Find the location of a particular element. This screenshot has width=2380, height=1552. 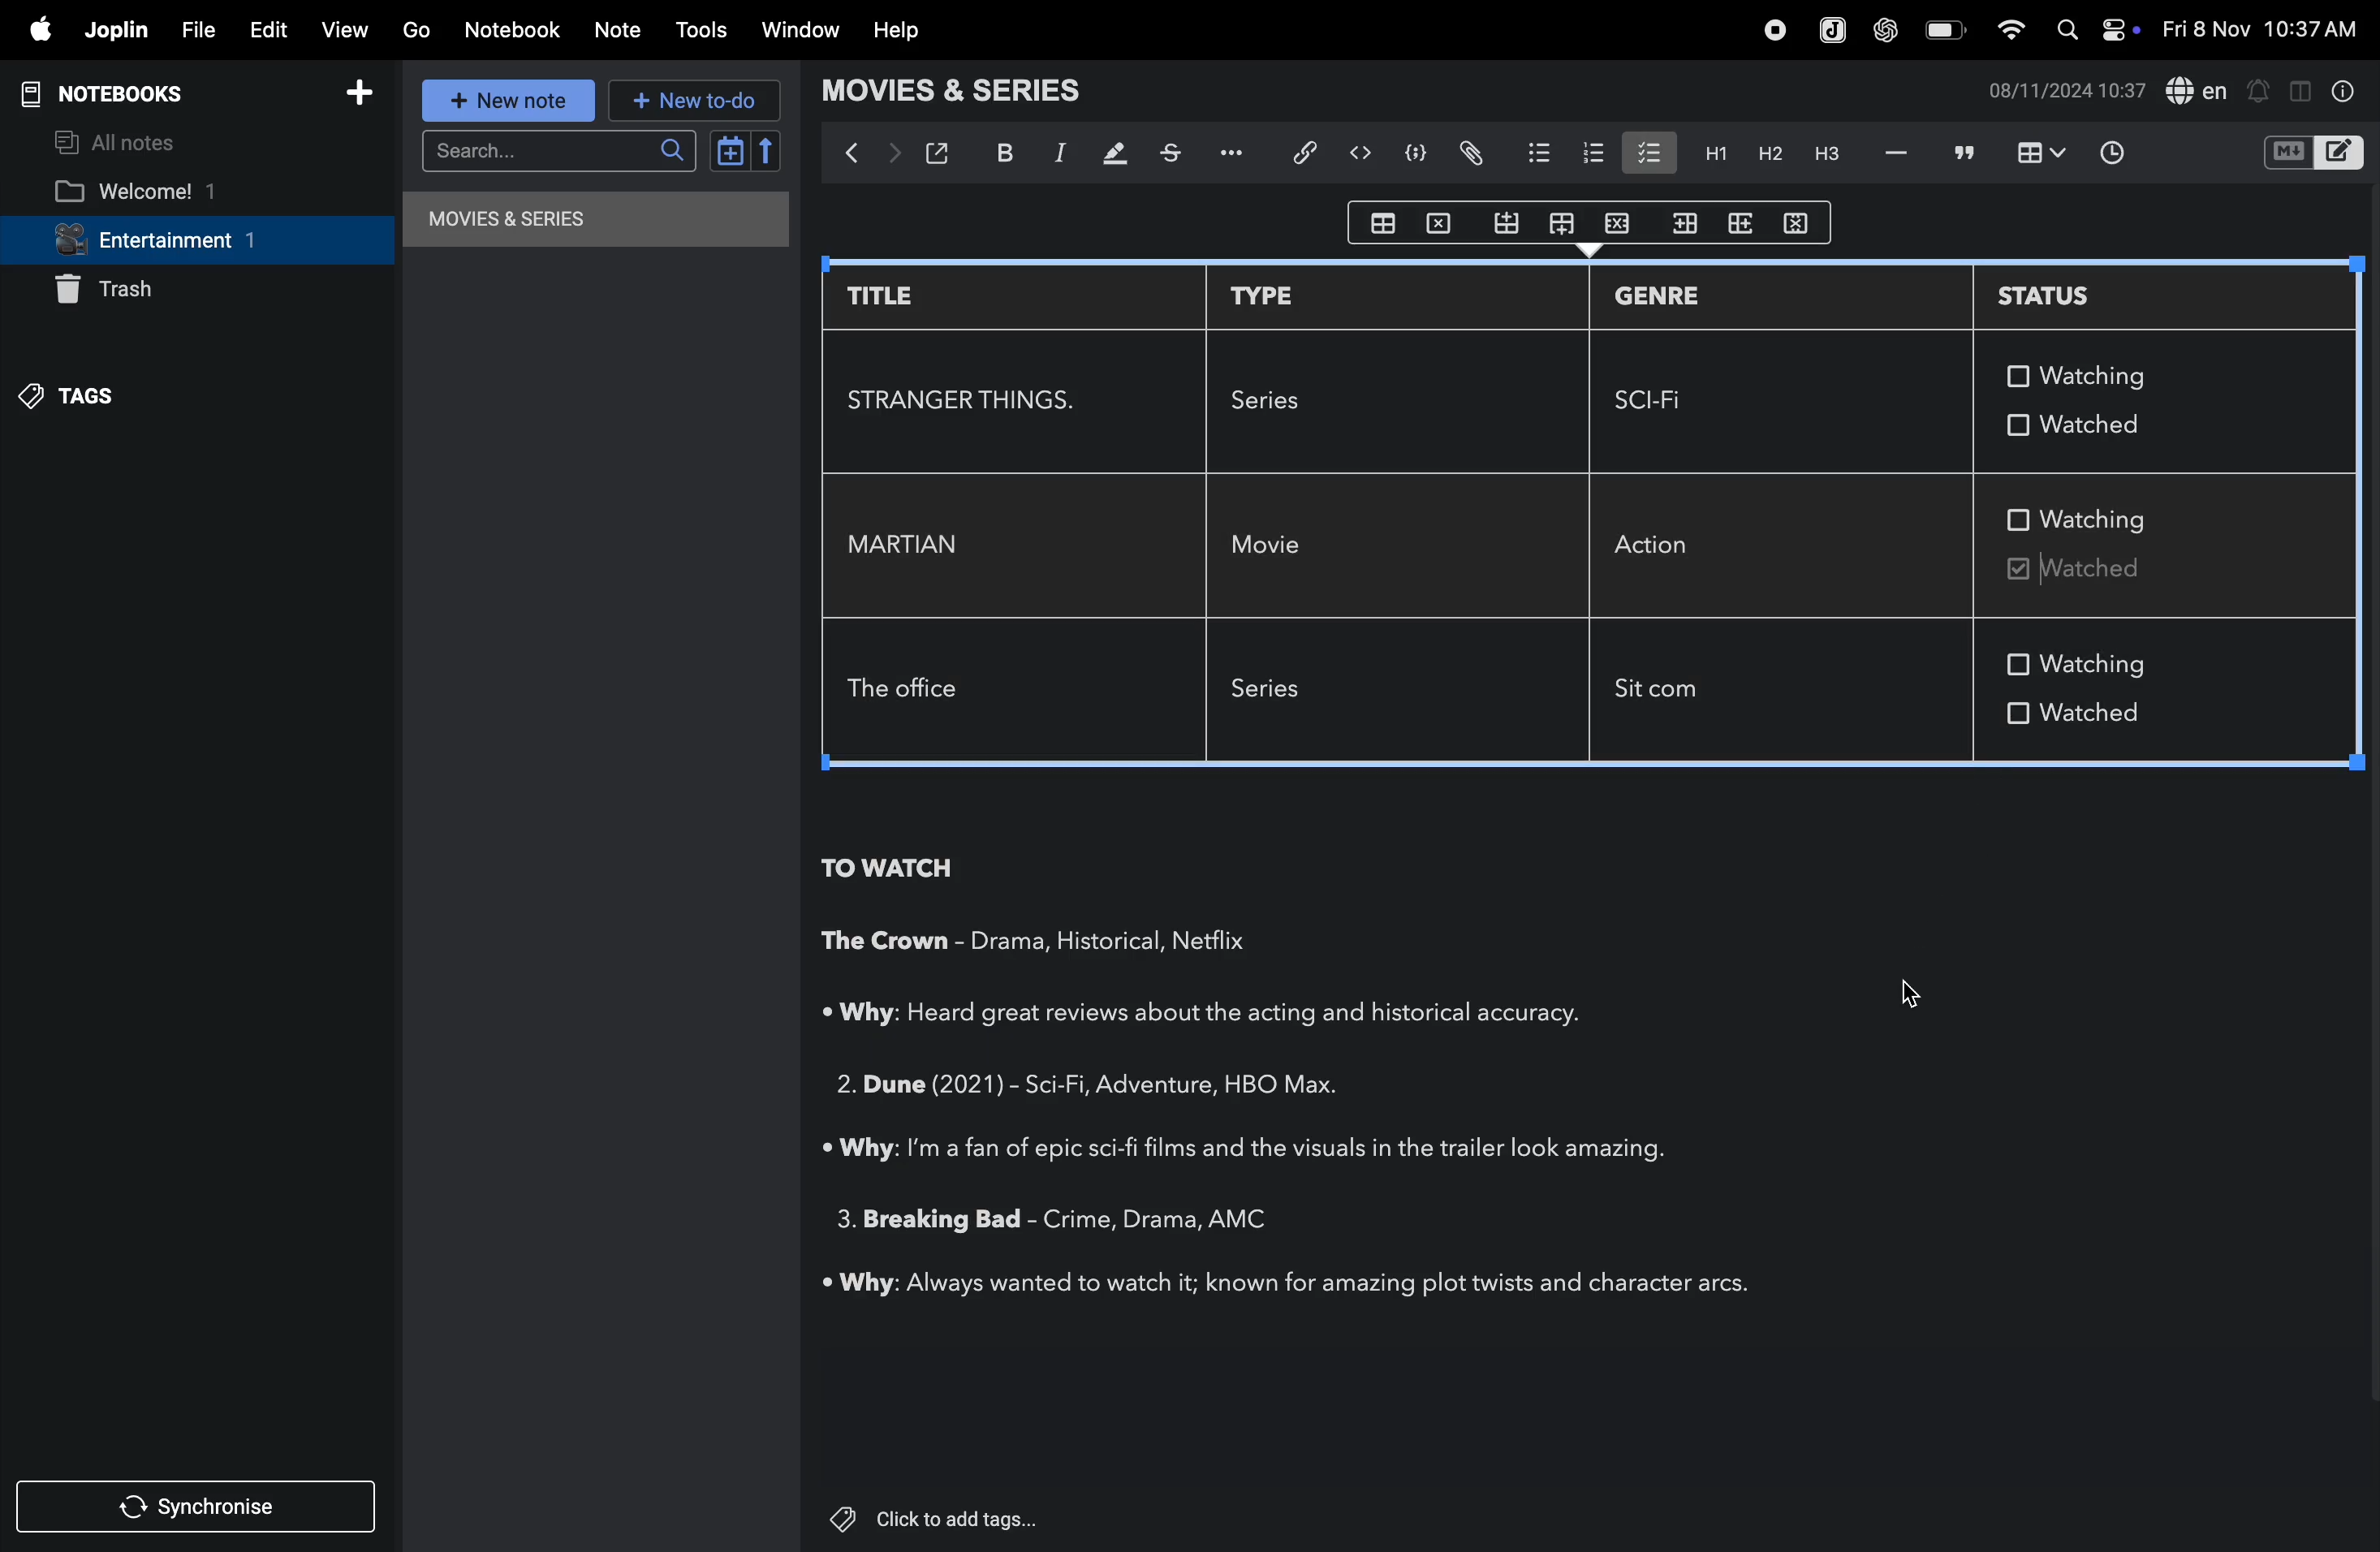

notebook is located at coordinates (514, 31).